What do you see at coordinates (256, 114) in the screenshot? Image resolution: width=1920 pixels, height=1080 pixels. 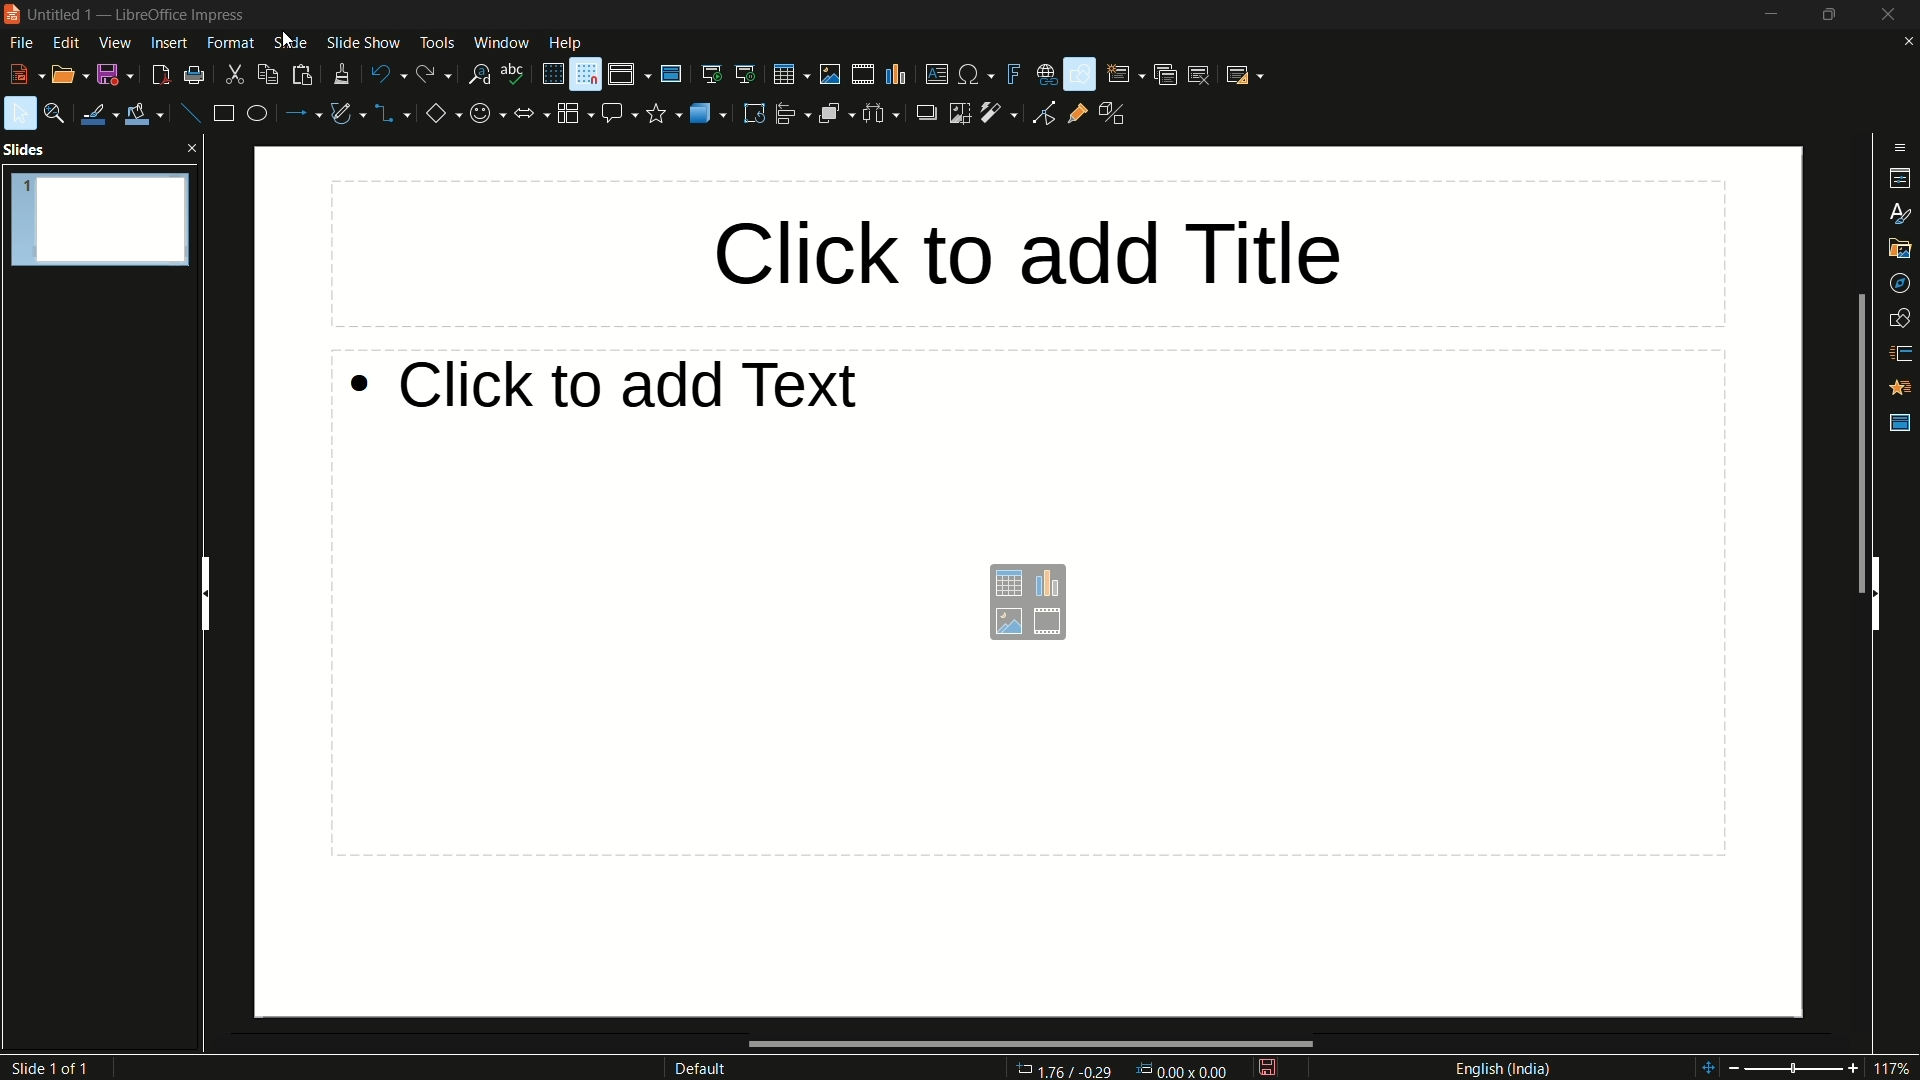 I see `ellipse` at bounding box center [256, 114].